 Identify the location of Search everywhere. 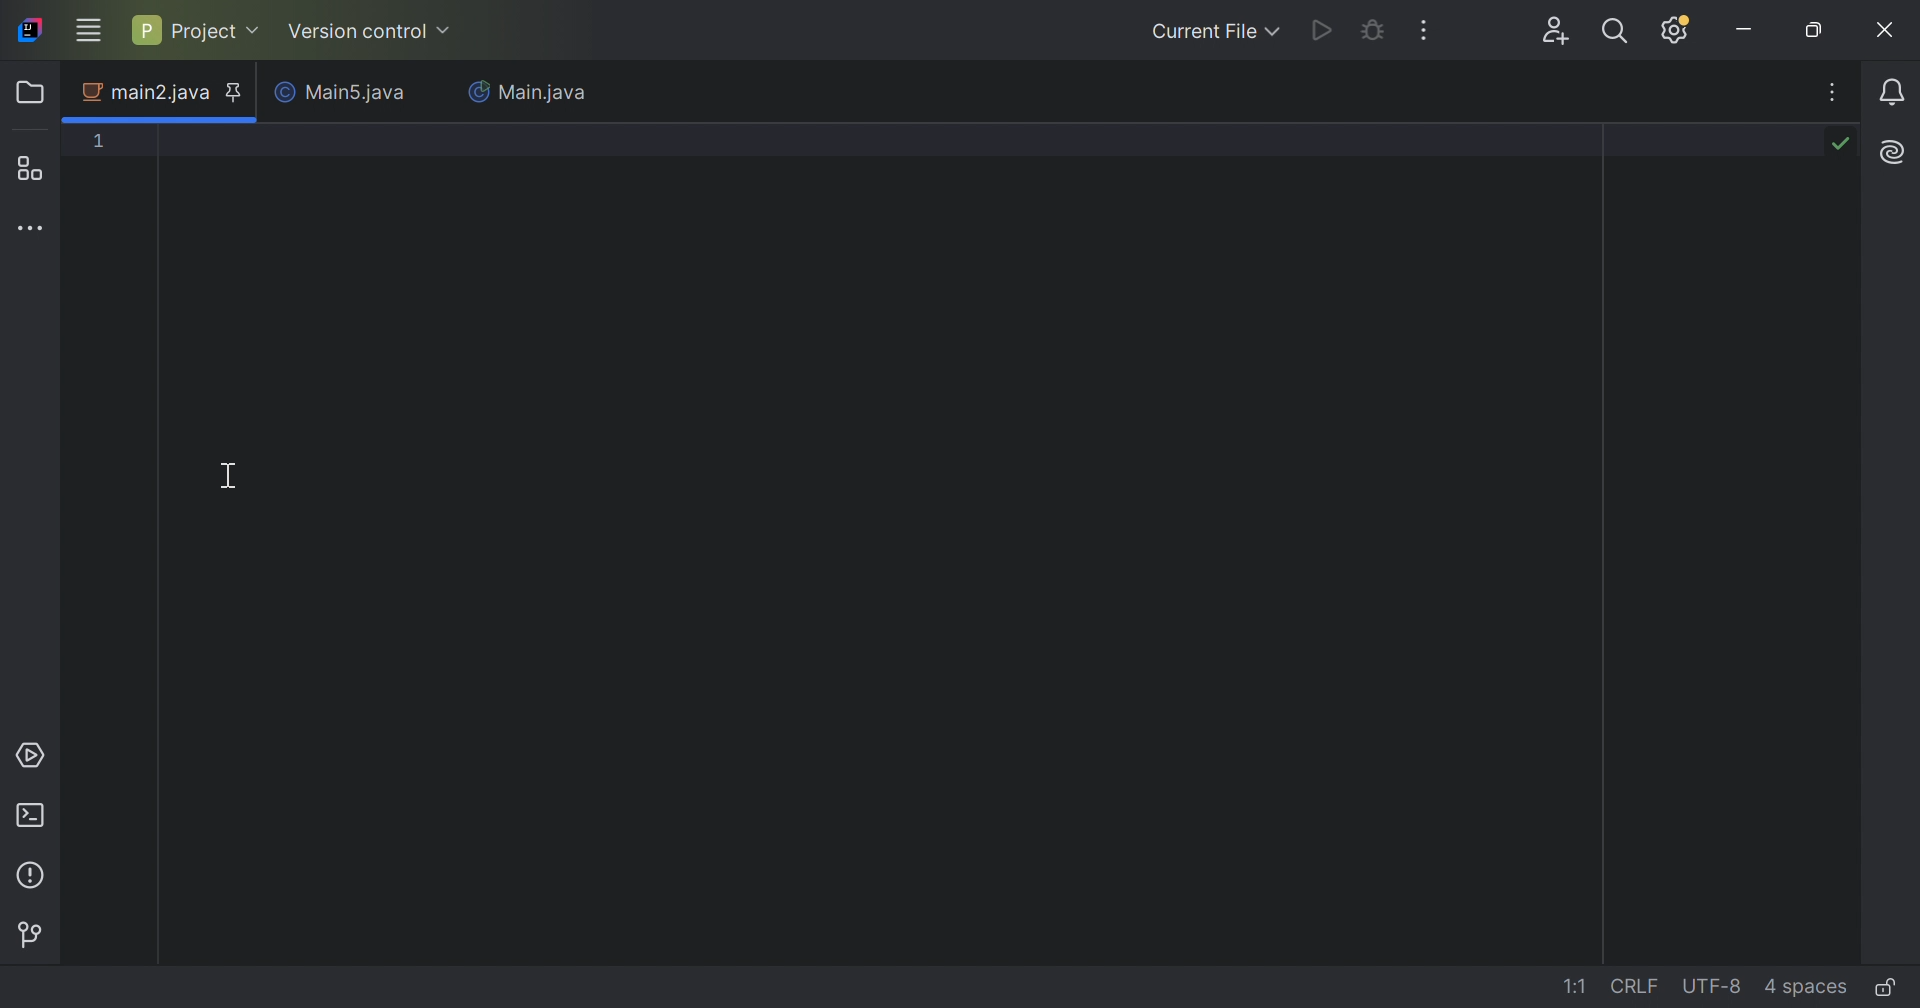
(1620, 34).